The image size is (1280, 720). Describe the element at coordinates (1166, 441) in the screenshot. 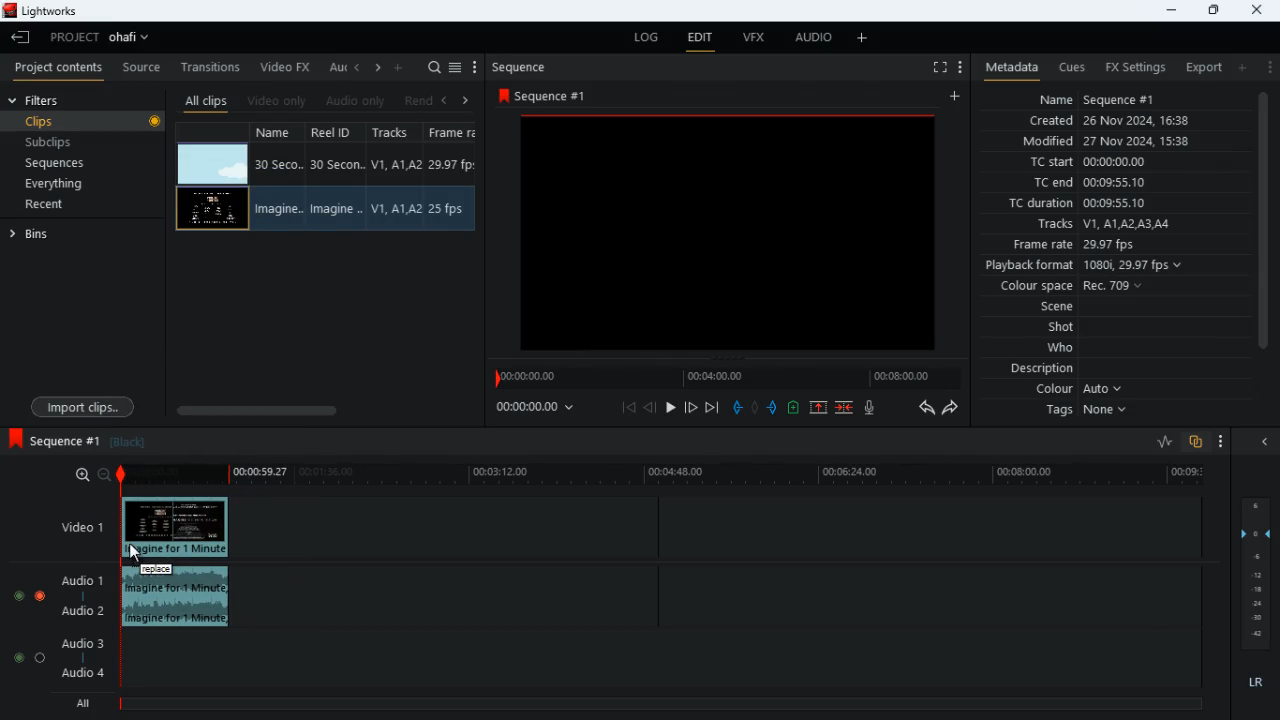

I see `ratio` at that location.